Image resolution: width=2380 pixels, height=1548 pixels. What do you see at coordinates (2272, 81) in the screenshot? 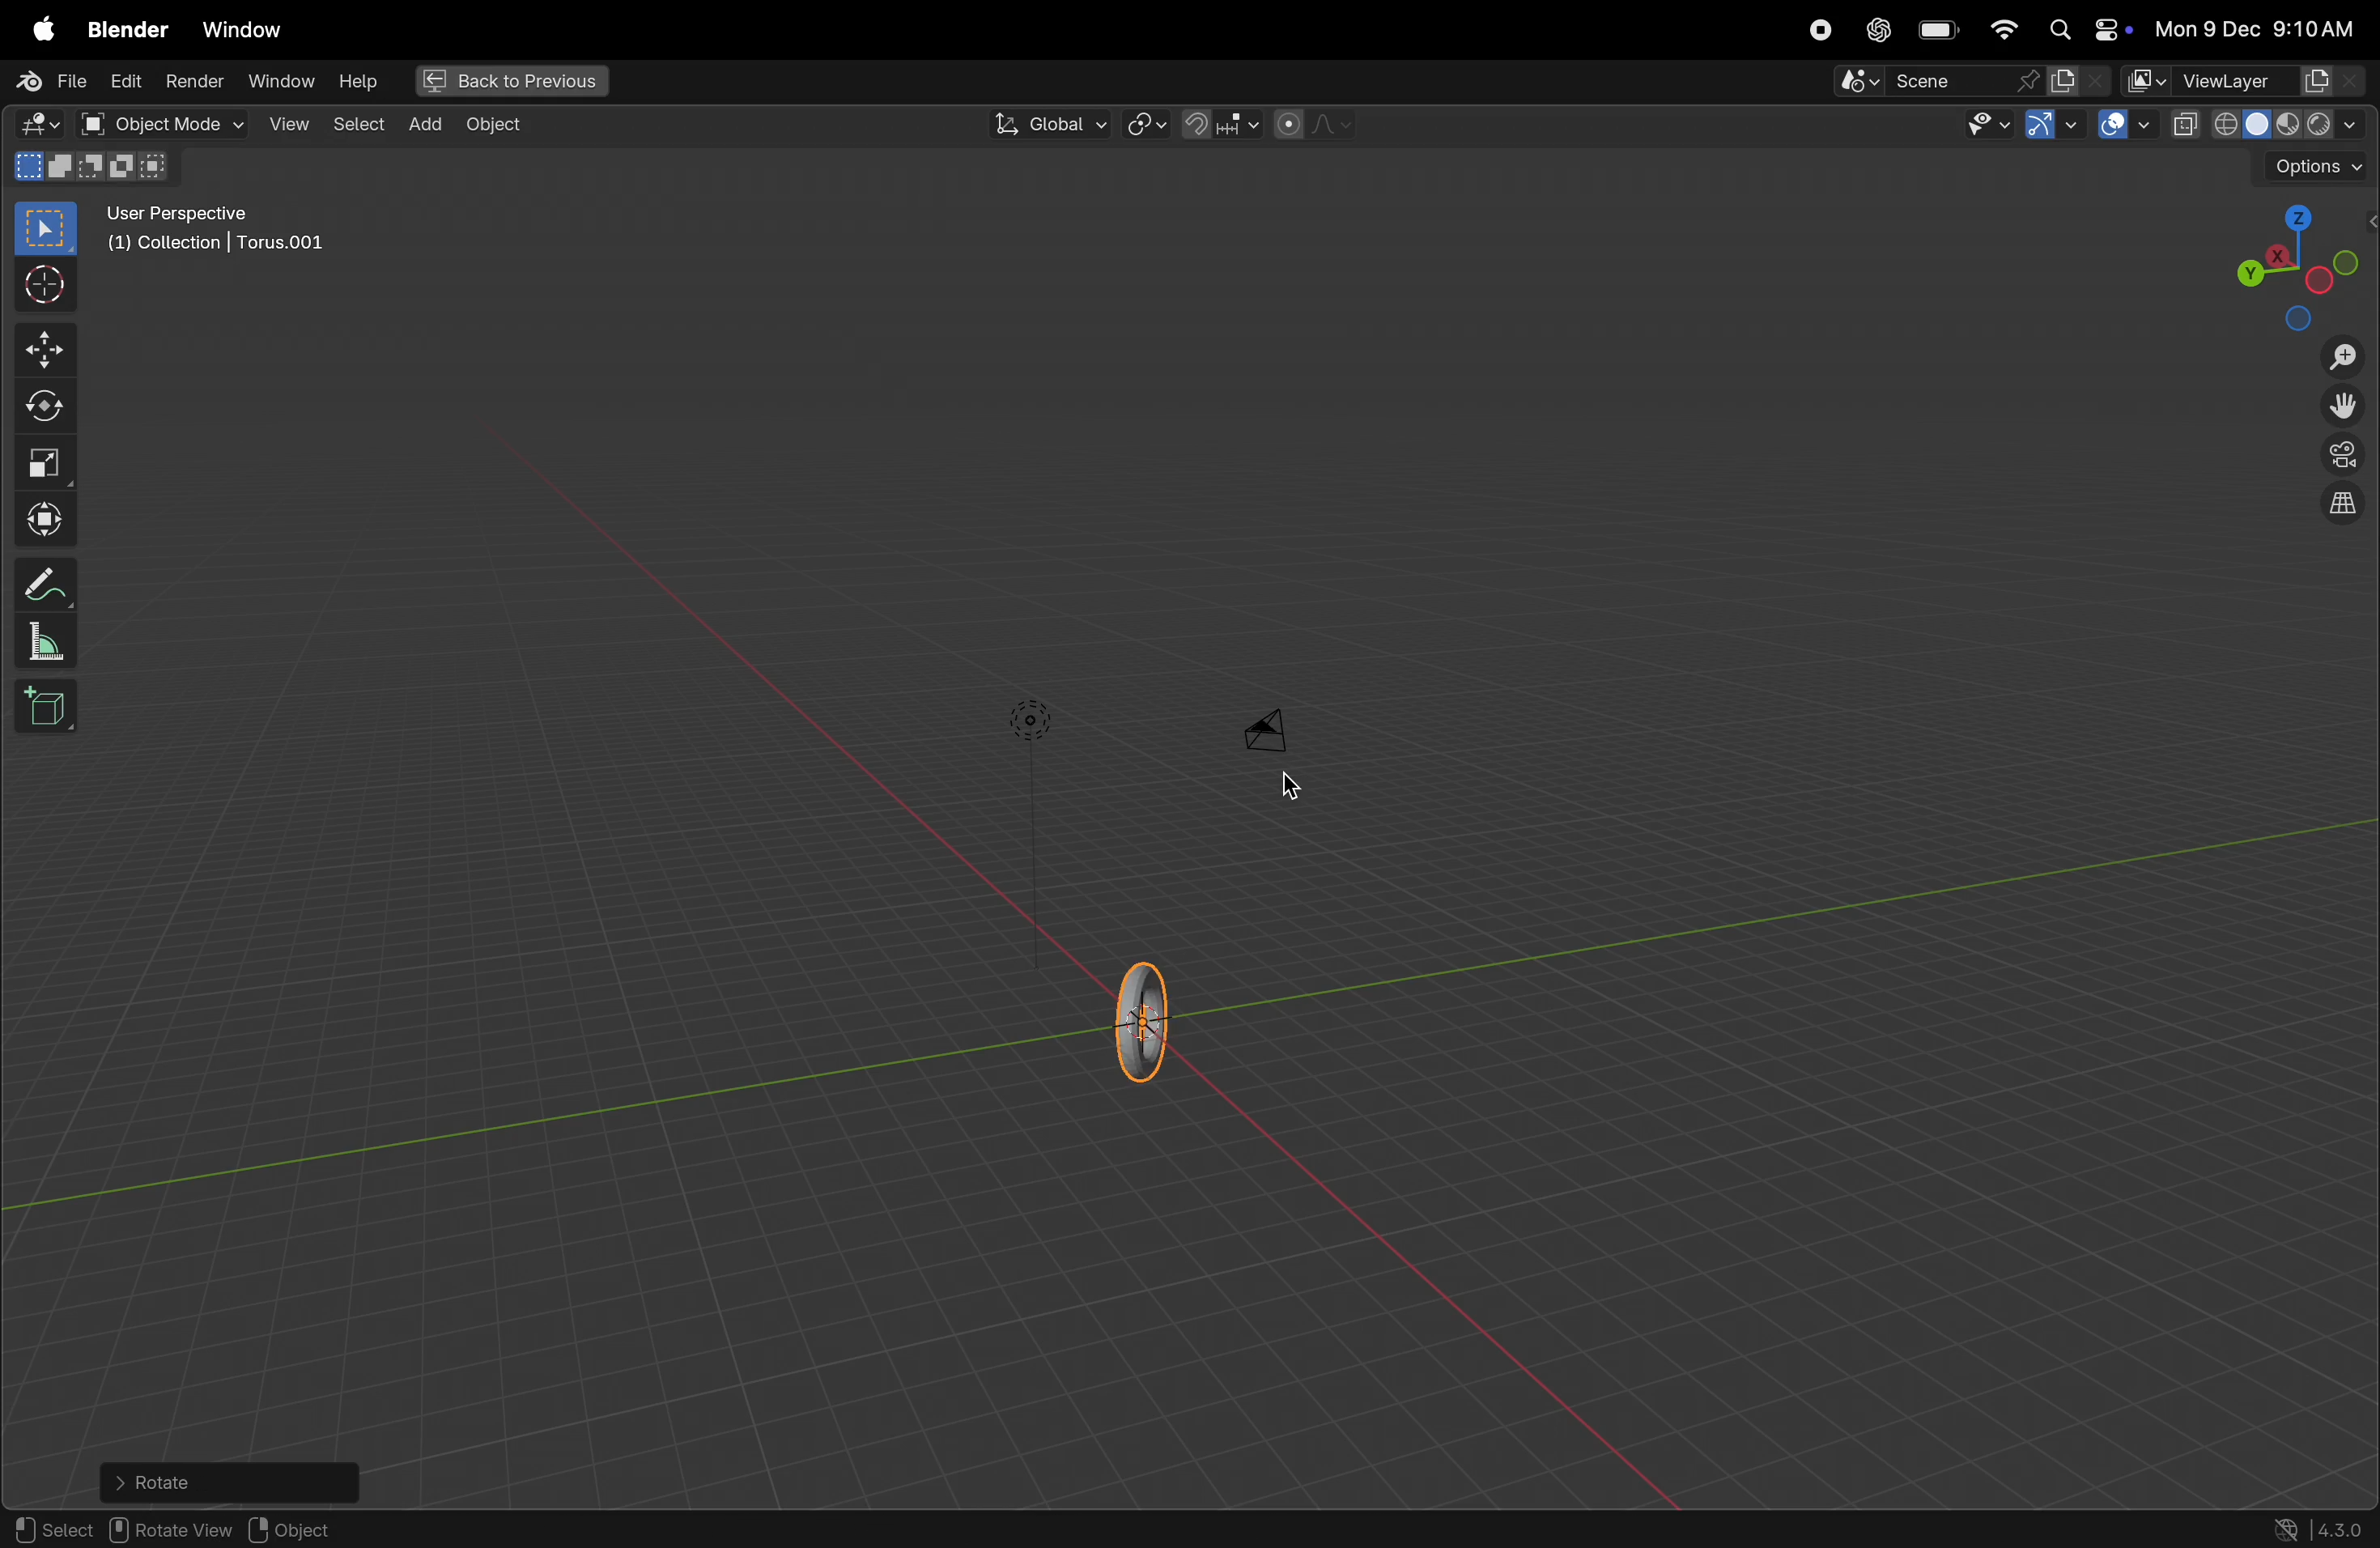
I see `view layers` at bounding box center [2272, 81].